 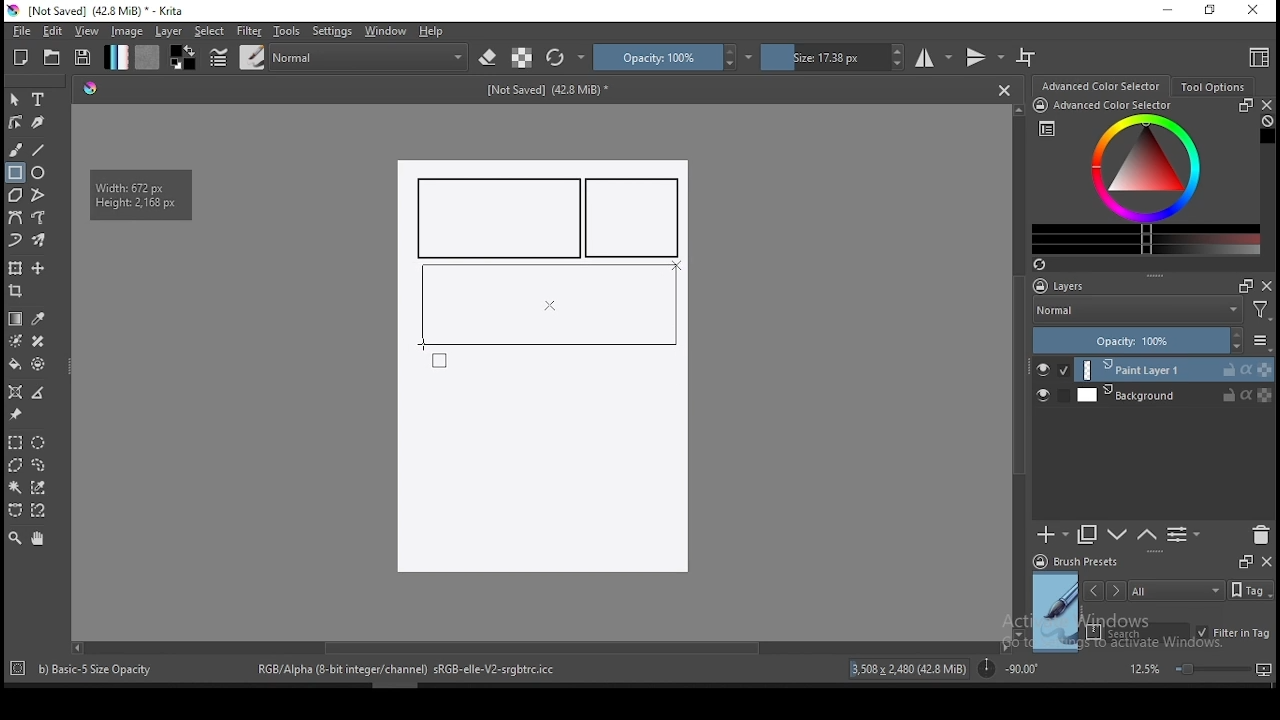 What do you see at coordinates (1008, 667) in the screenshot?
I see `rotation` at bounding box center [1008, 667].